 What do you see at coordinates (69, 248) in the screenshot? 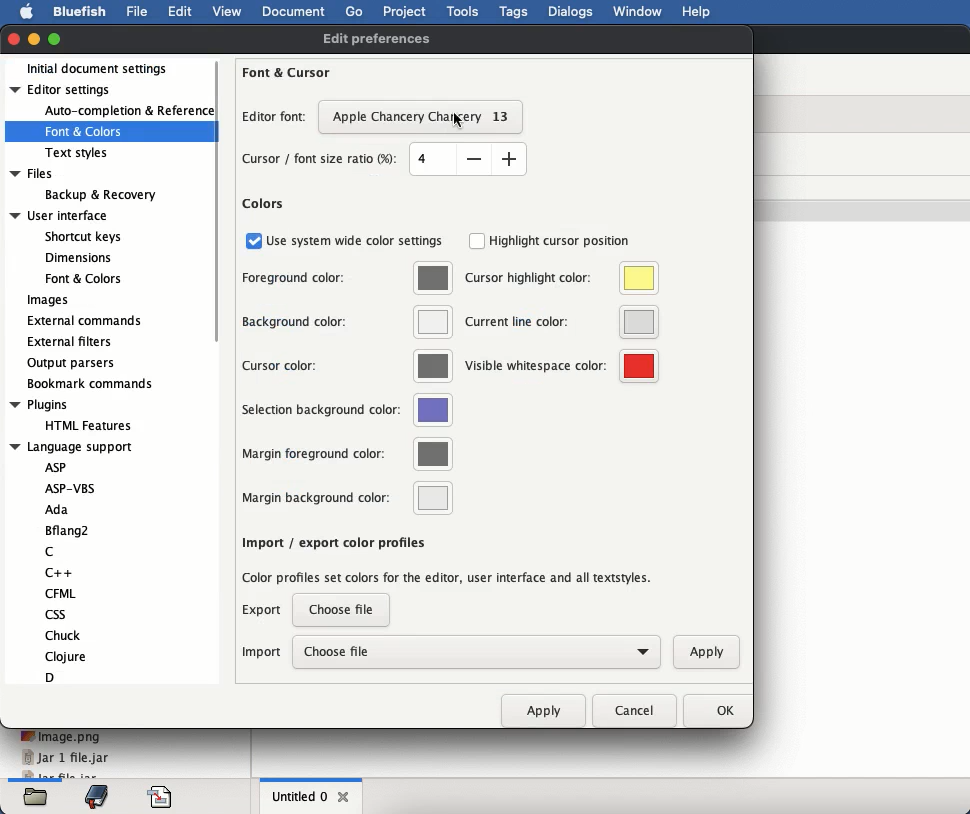
I see `user interface` at bounding box center [69, 248].